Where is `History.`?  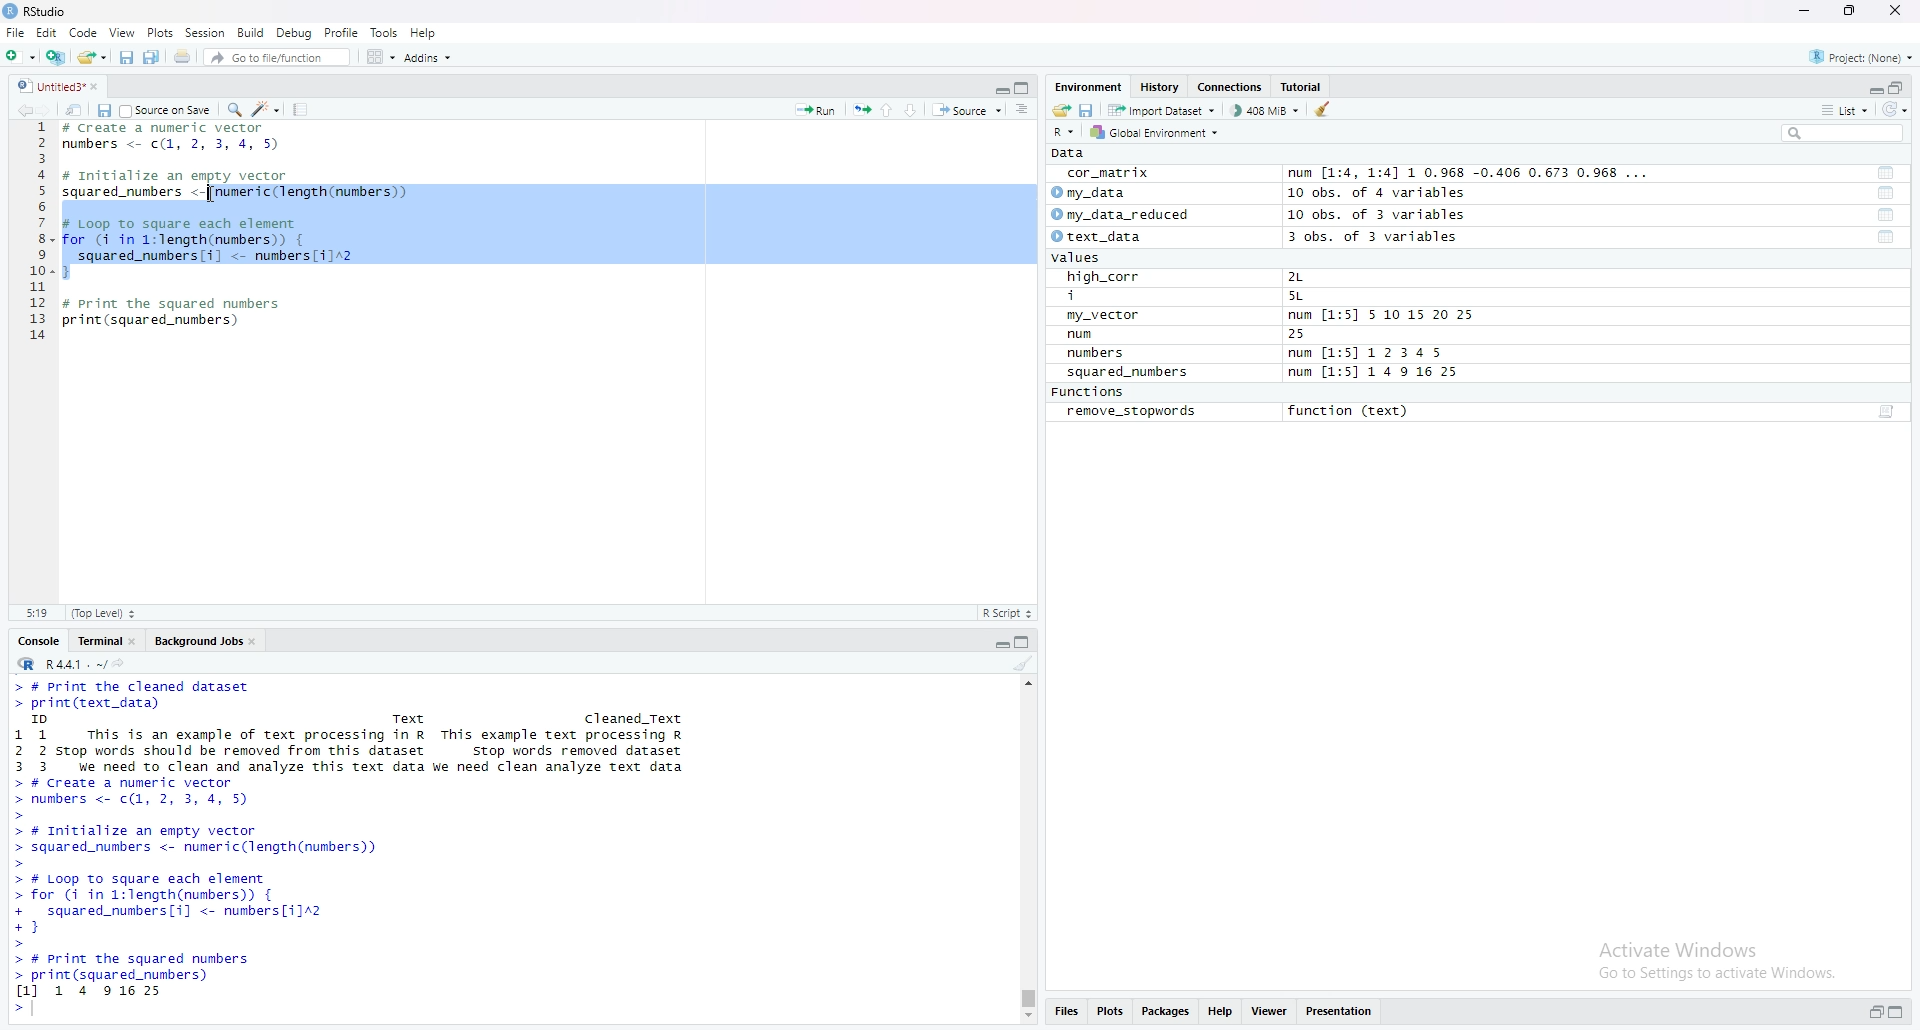 History. is located at coordinates (1162, 86).